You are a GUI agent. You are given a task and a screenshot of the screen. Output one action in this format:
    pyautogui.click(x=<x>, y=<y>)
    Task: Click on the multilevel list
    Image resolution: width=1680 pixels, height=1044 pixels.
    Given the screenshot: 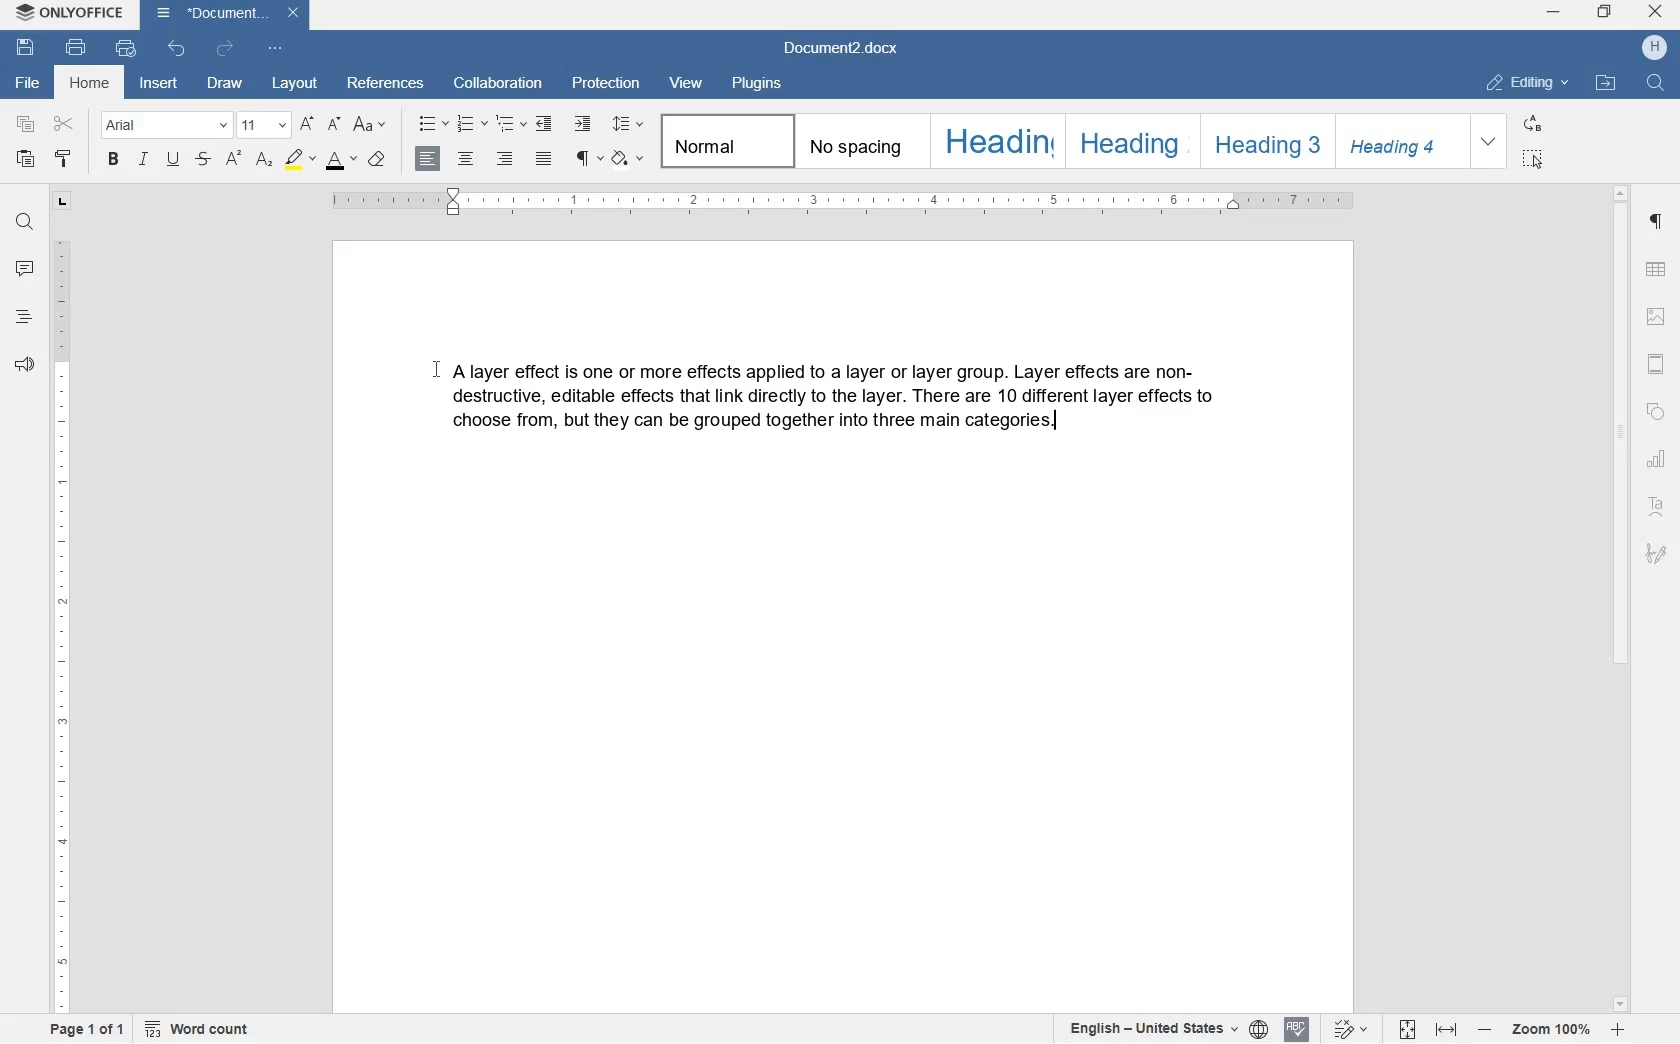 What is the action you would take?
    pyautogui.click(x=509, y=125)
    